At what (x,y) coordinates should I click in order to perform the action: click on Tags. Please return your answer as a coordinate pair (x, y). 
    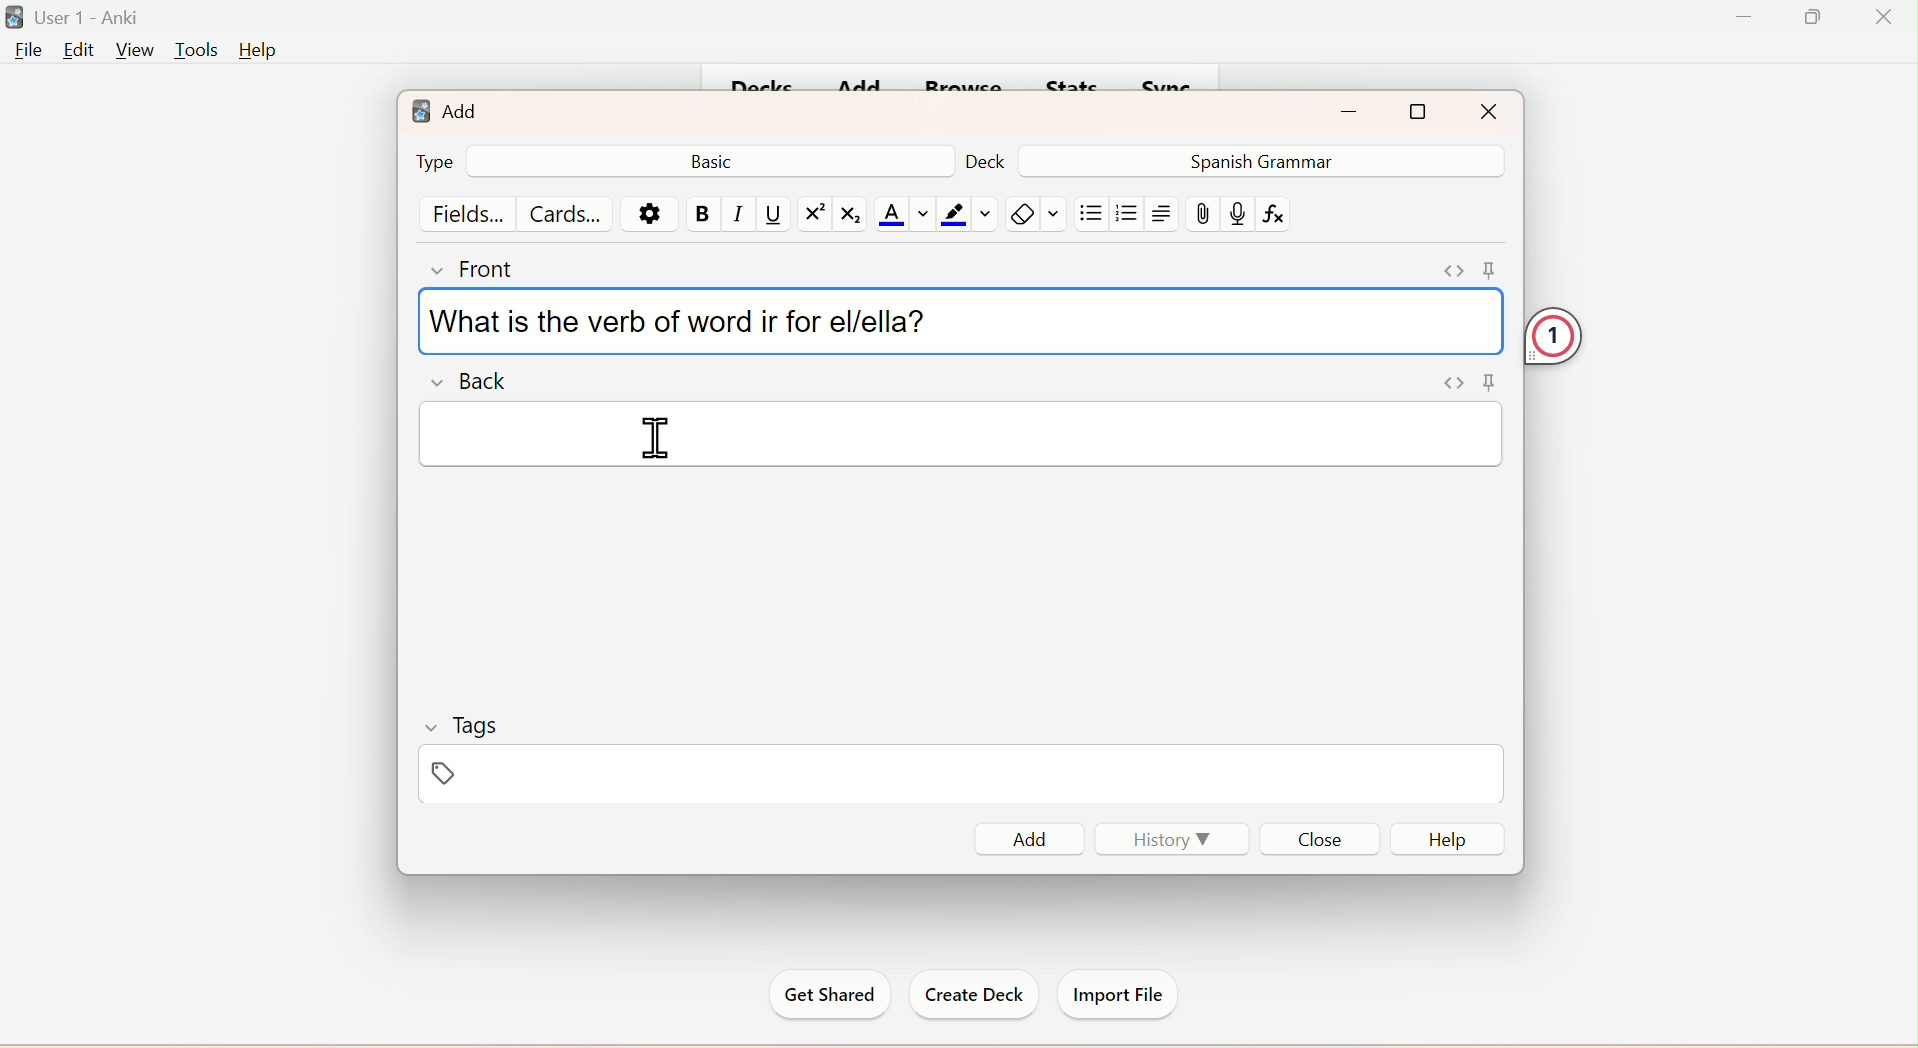
    Looking at the image, I should click on (460, 725).